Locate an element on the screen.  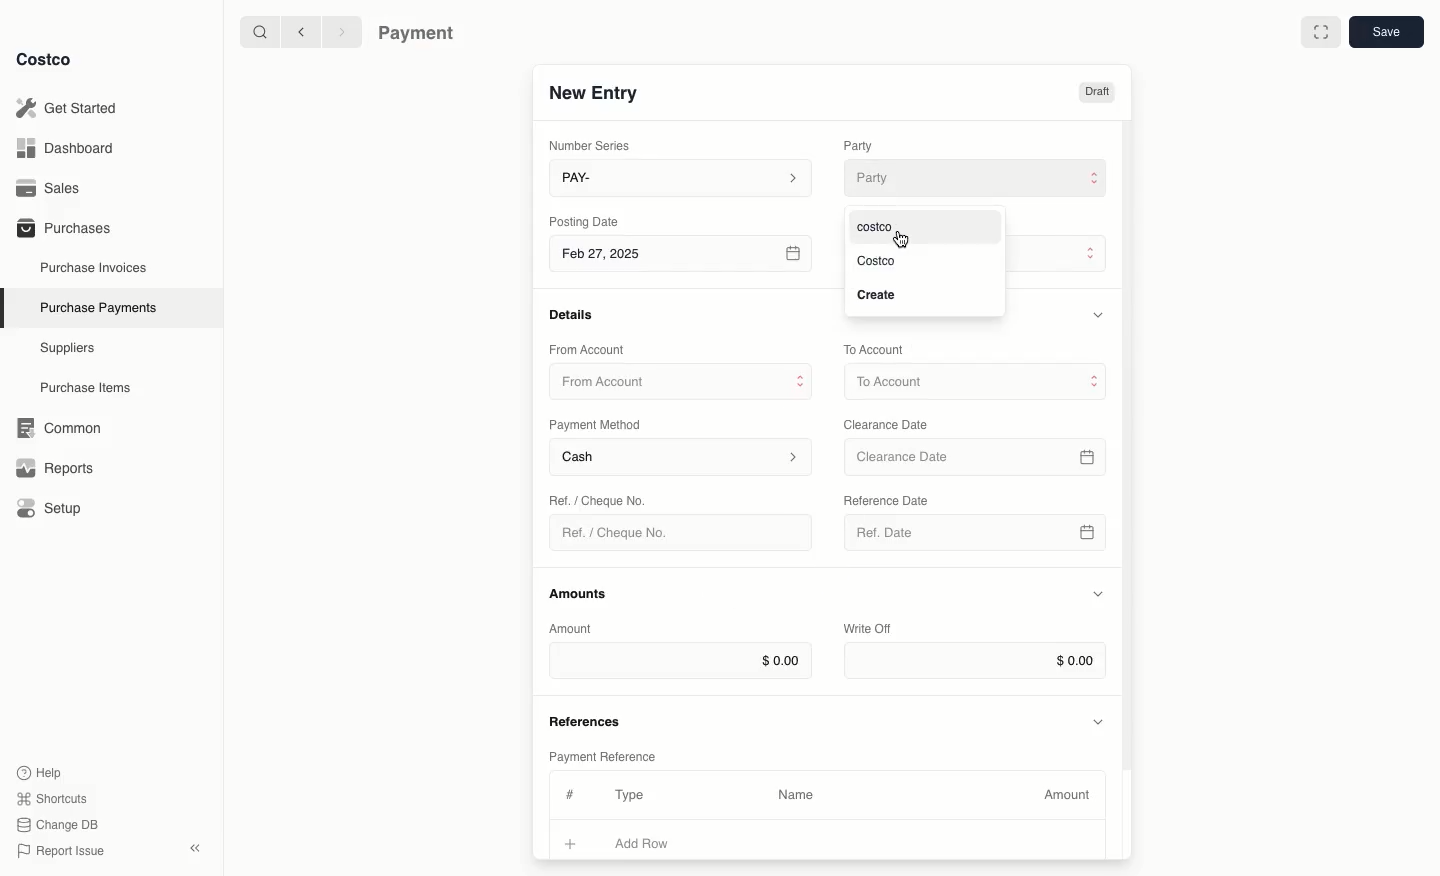
Ref. / Cheque No. is located at coordinates (623, 533).